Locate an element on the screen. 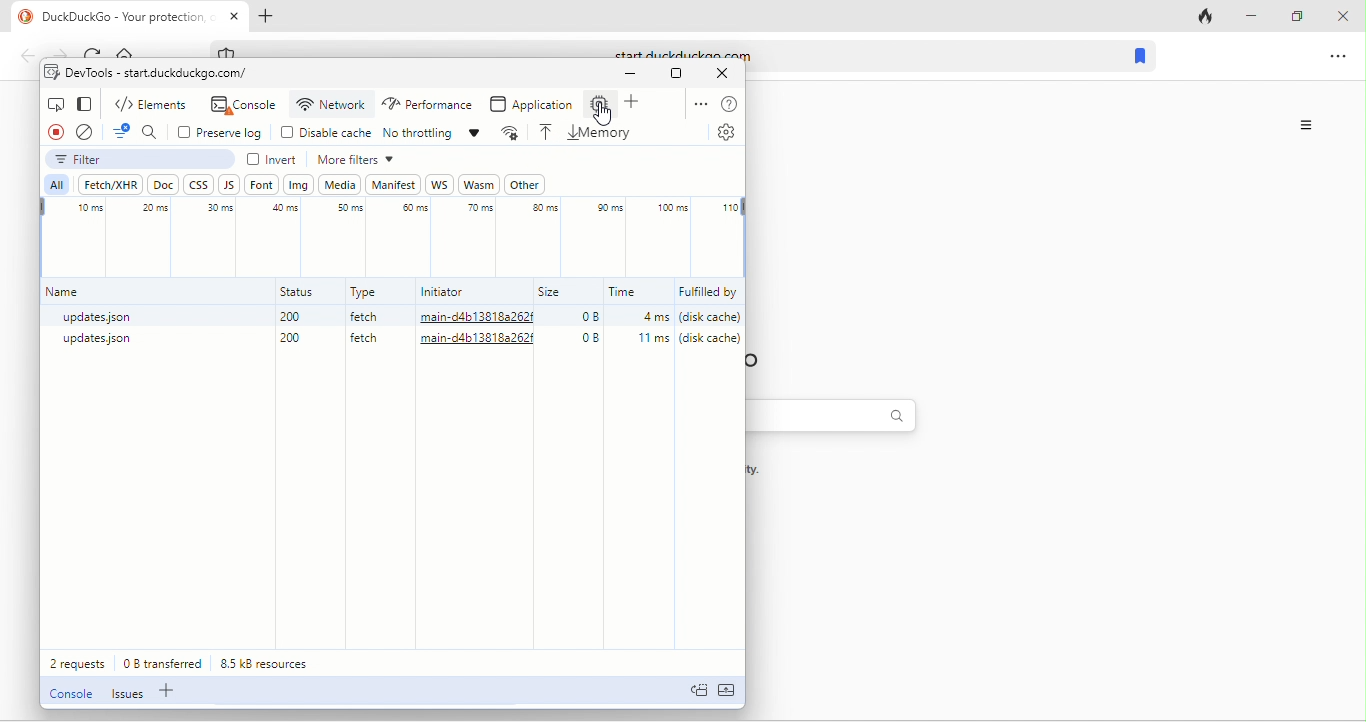 The height and width of the screenshot is (722, 1366). performance is located at coordinates (426, 106).